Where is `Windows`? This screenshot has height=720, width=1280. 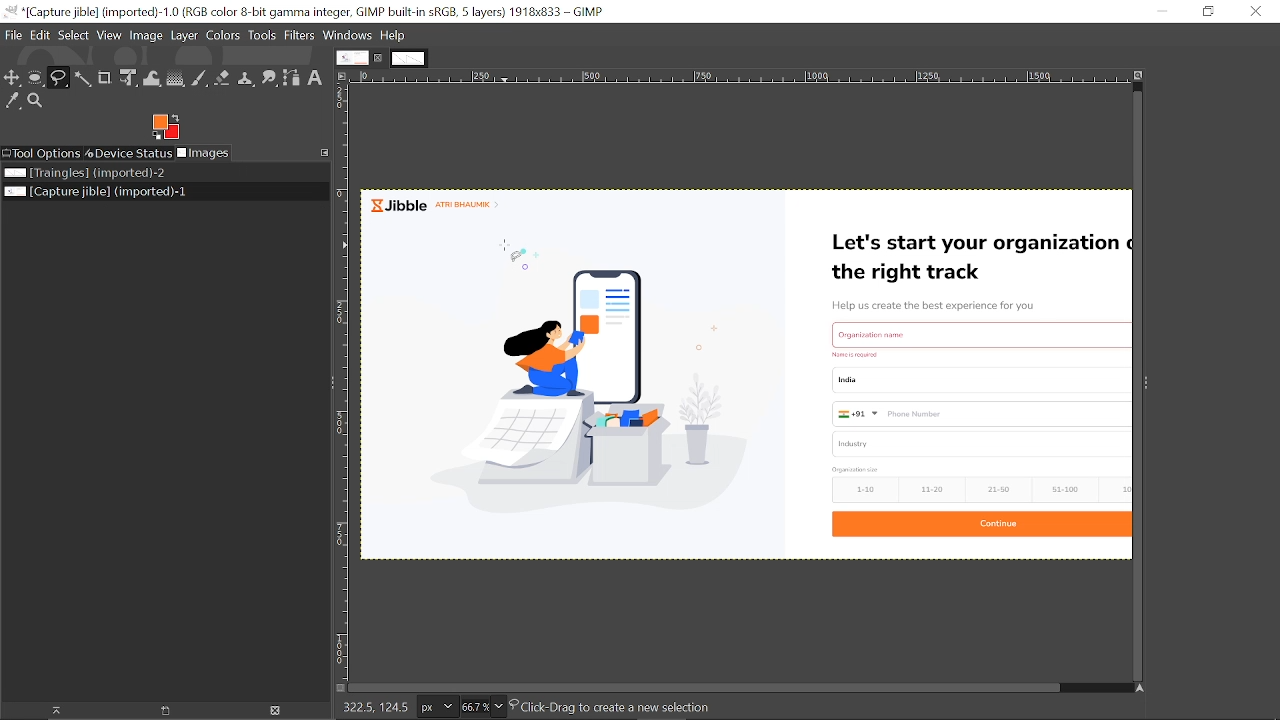 Windows is located at coordinates (349, 36).